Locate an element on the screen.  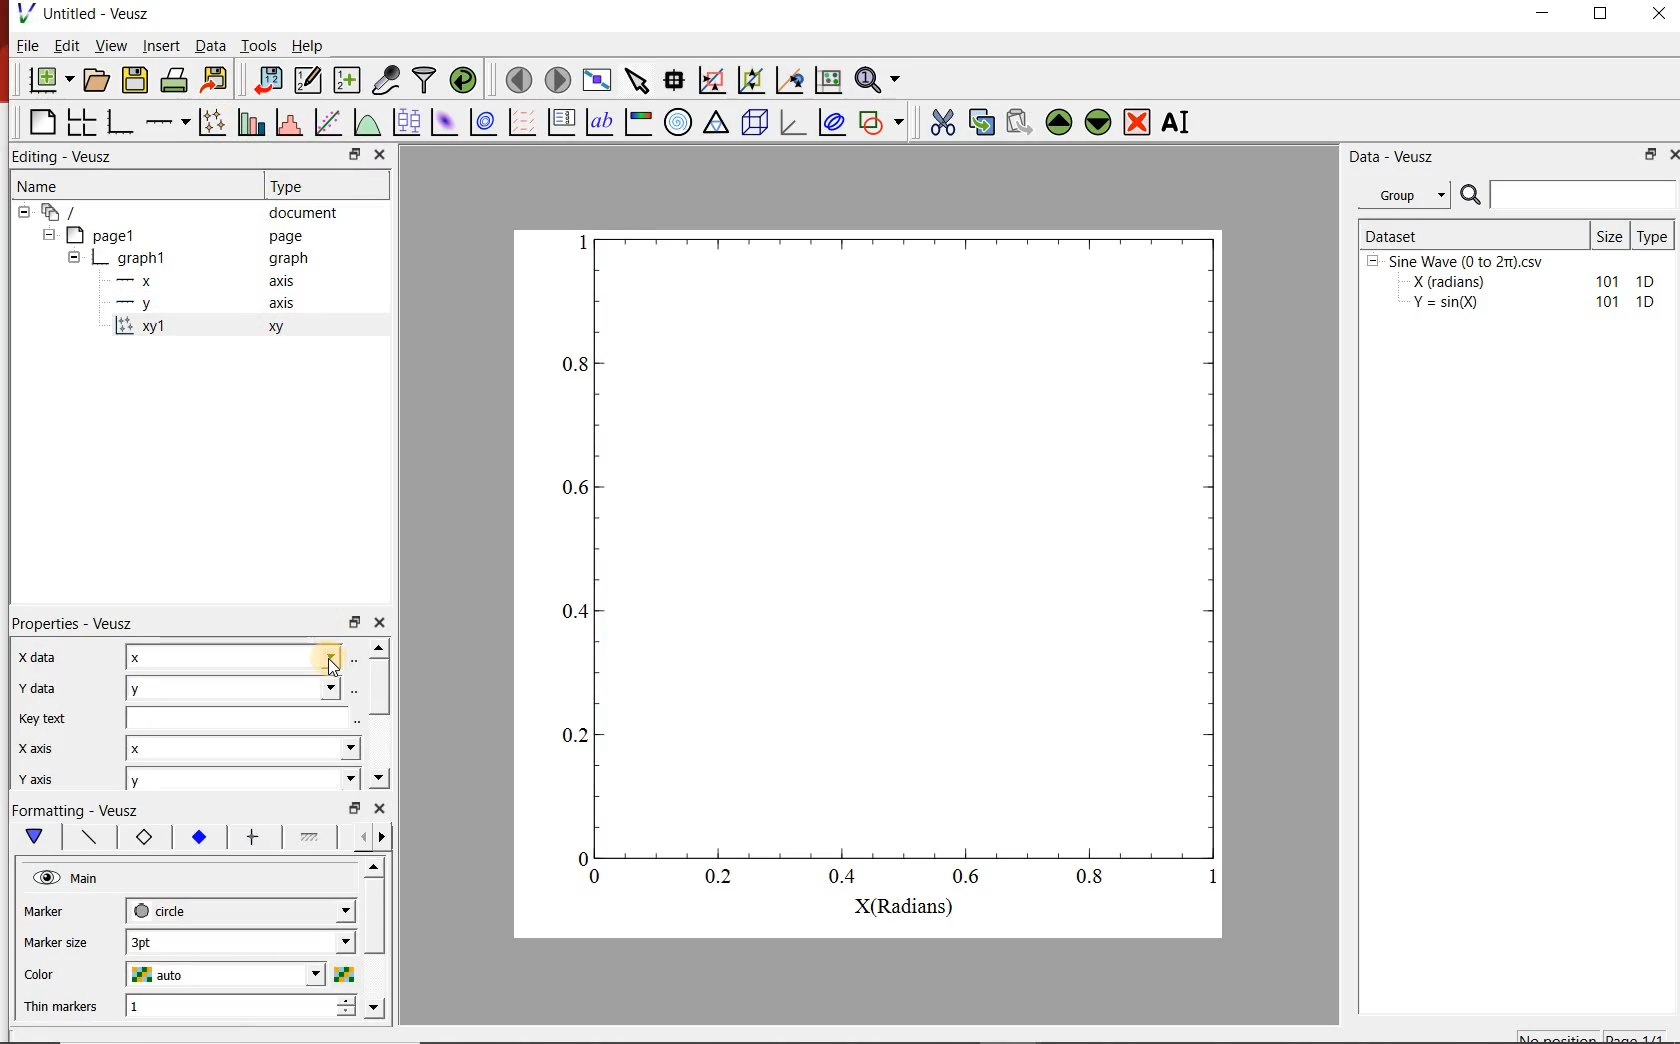
arrange graph is located at coordinates (82, 122).